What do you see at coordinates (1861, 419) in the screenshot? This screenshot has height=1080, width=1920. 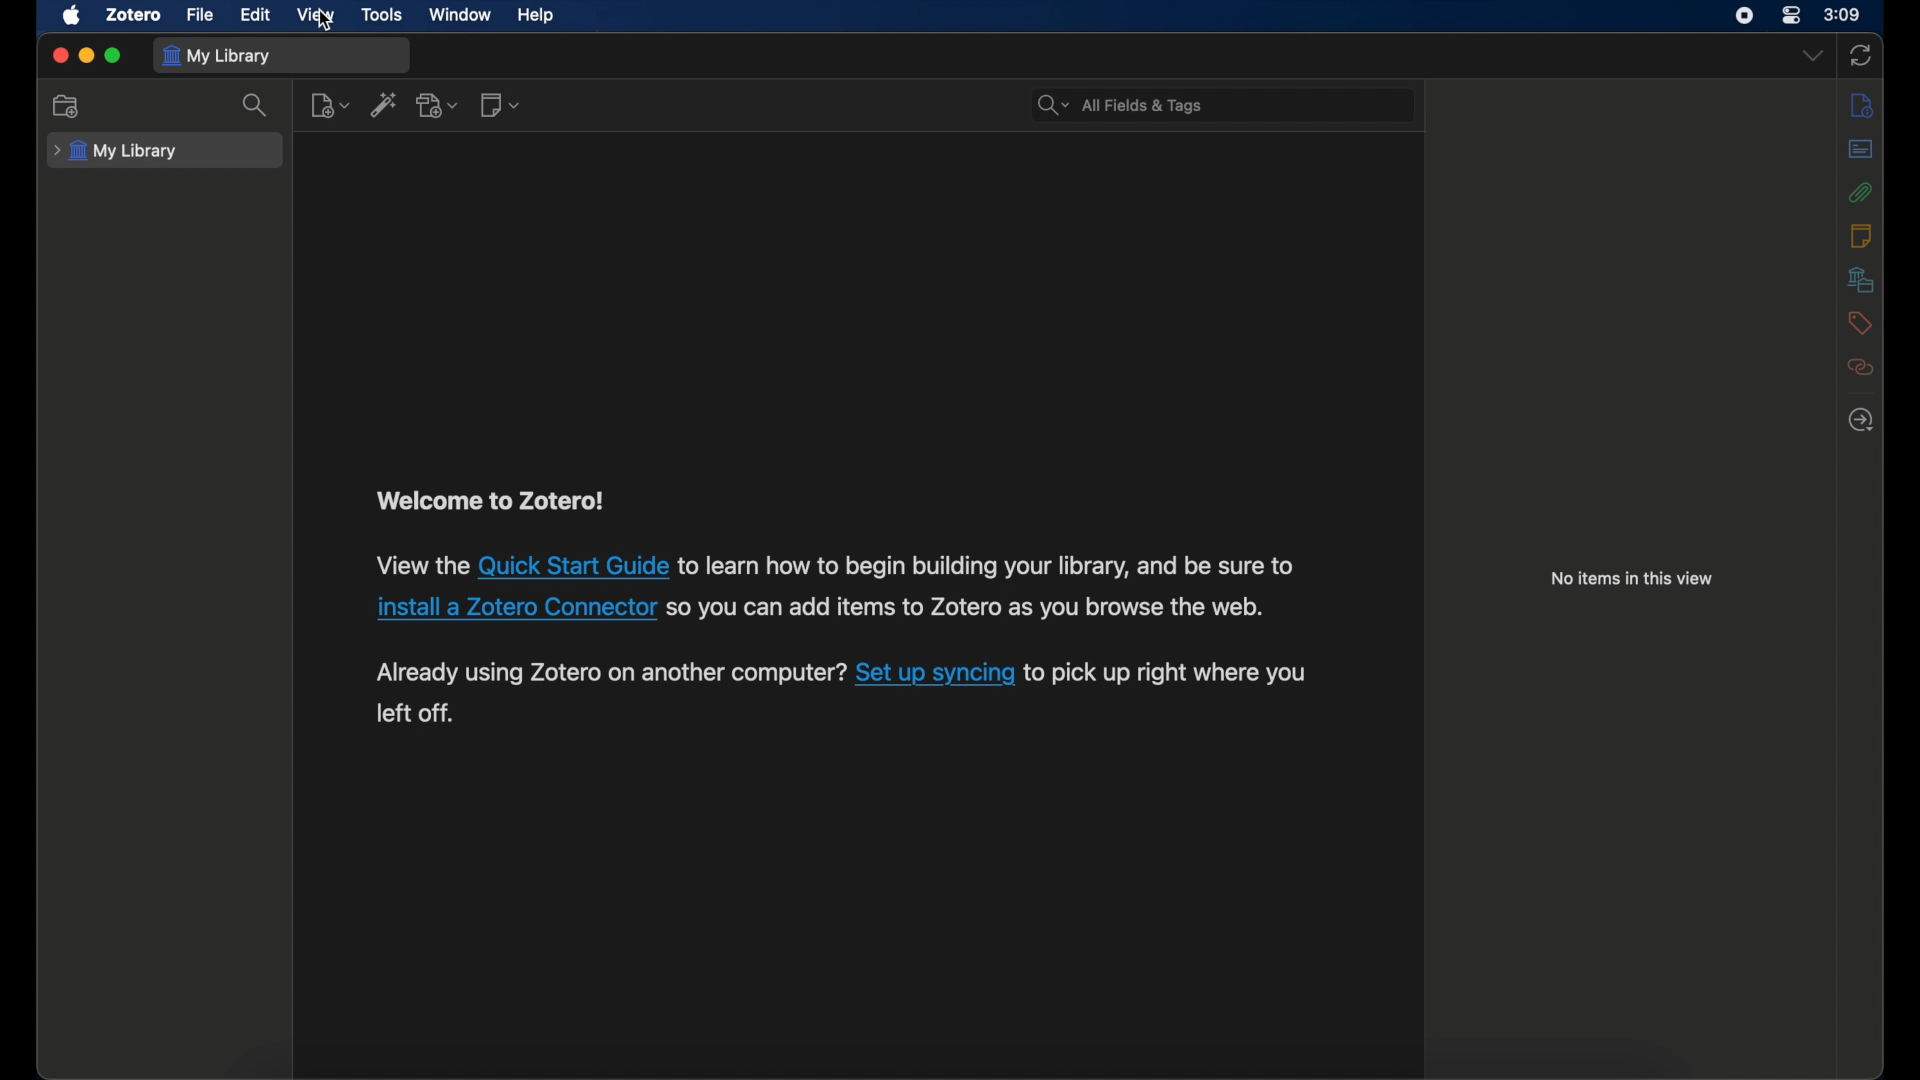 I see `locate` at bounding box center [1861, 419].